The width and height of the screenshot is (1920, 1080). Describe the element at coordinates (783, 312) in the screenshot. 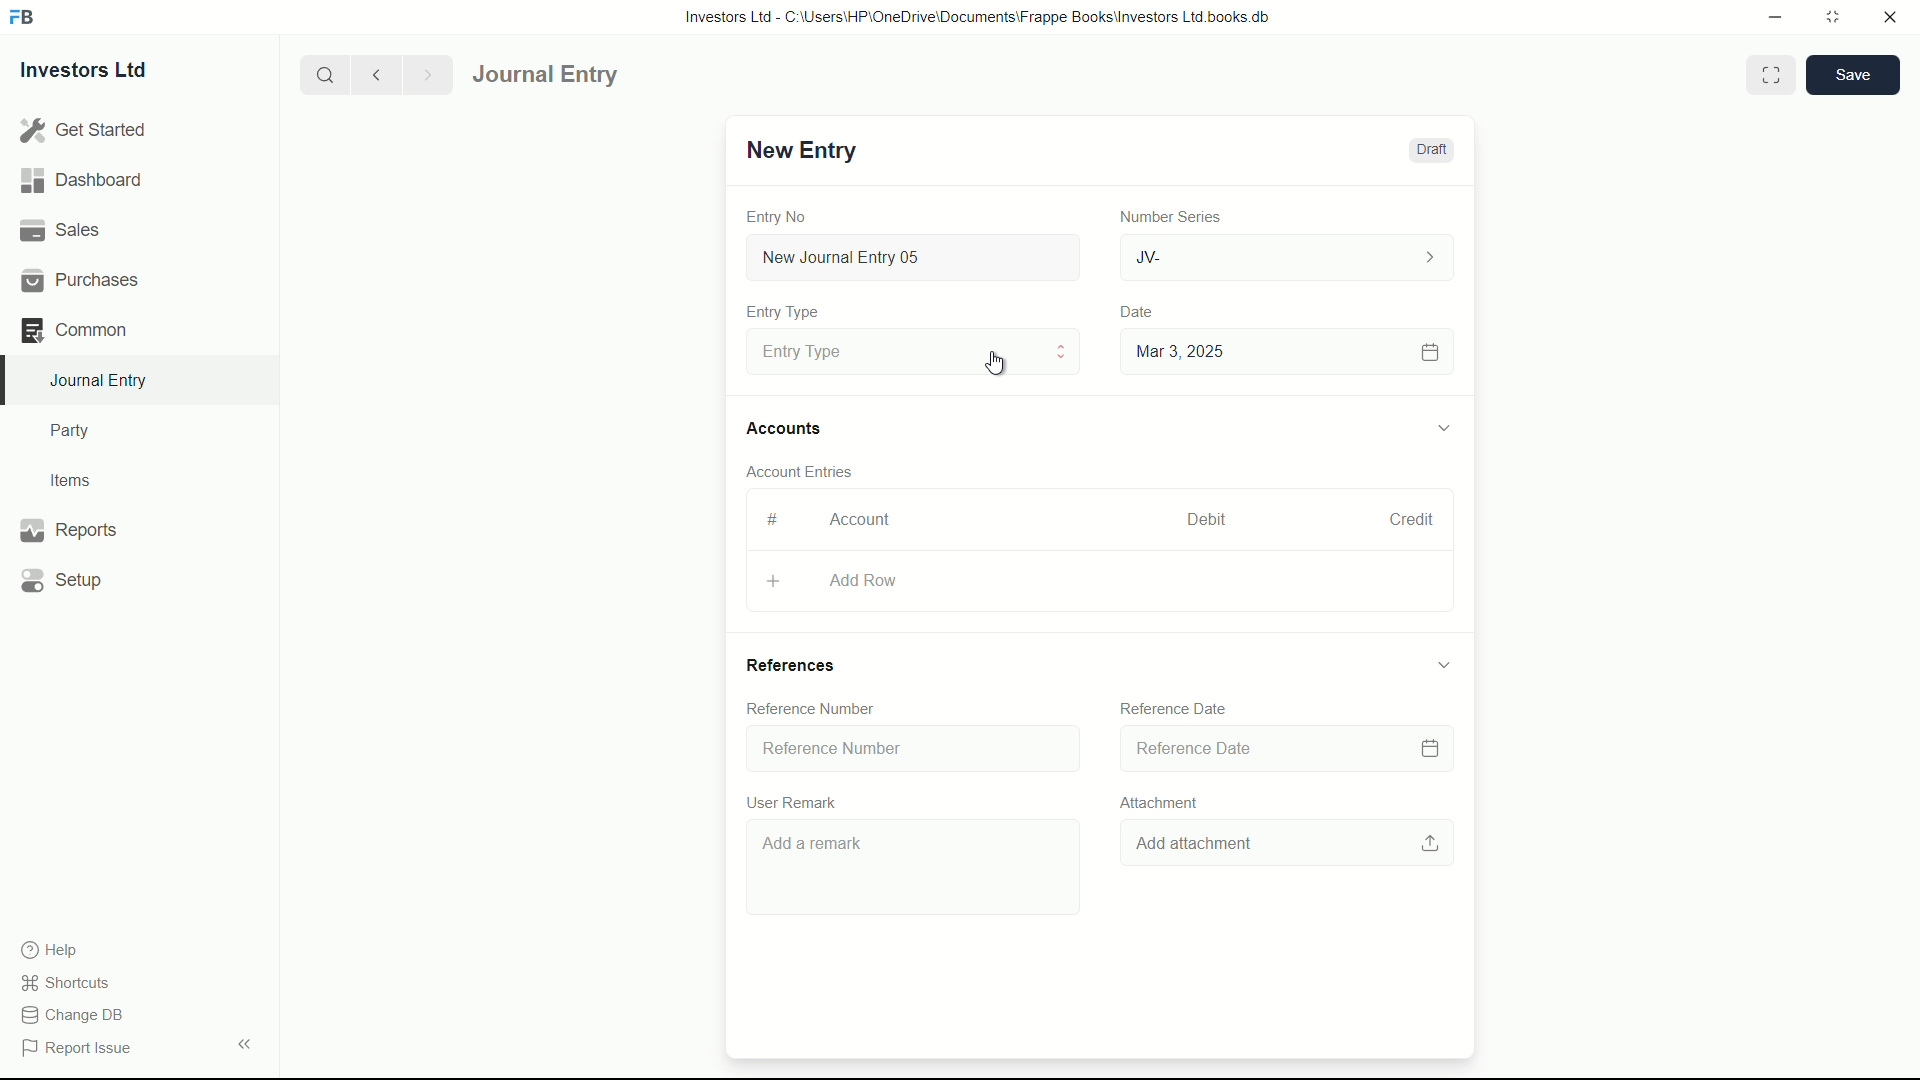

I see `Entry Type` at that location.